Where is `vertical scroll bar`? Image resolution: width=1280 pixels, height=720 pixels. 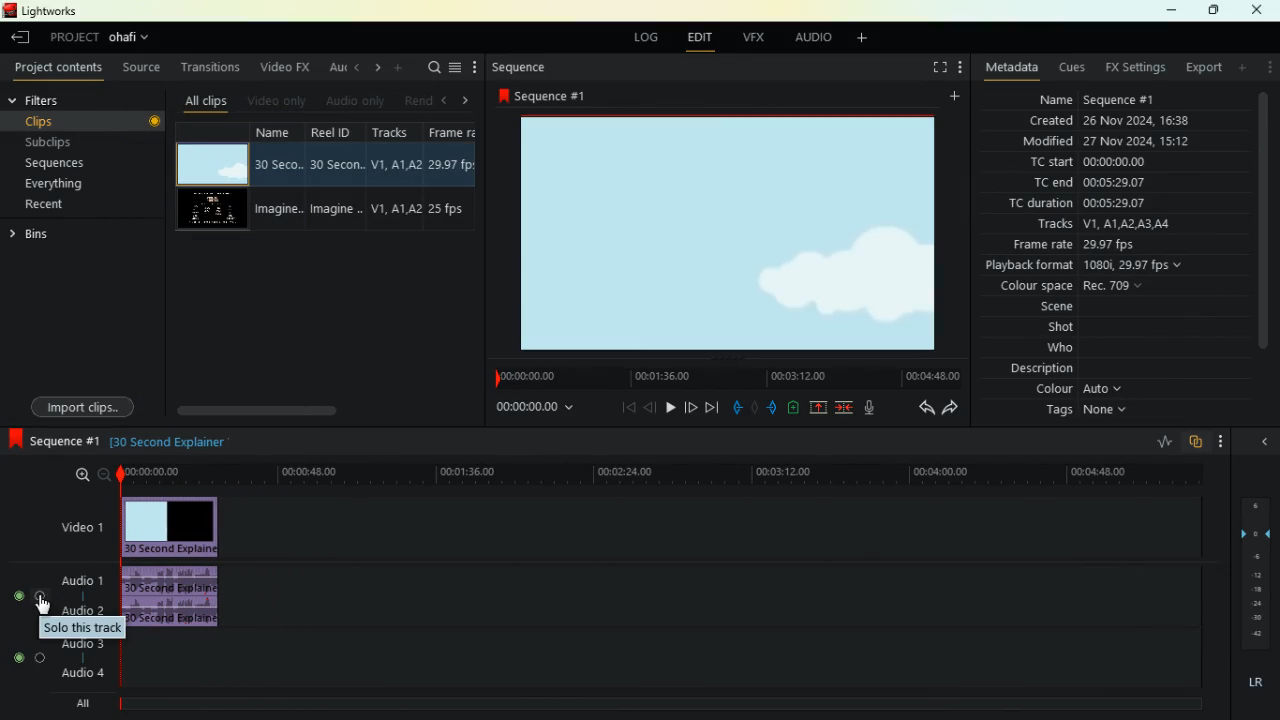
vertical scroll bar is located at coordinates (1263, 233).